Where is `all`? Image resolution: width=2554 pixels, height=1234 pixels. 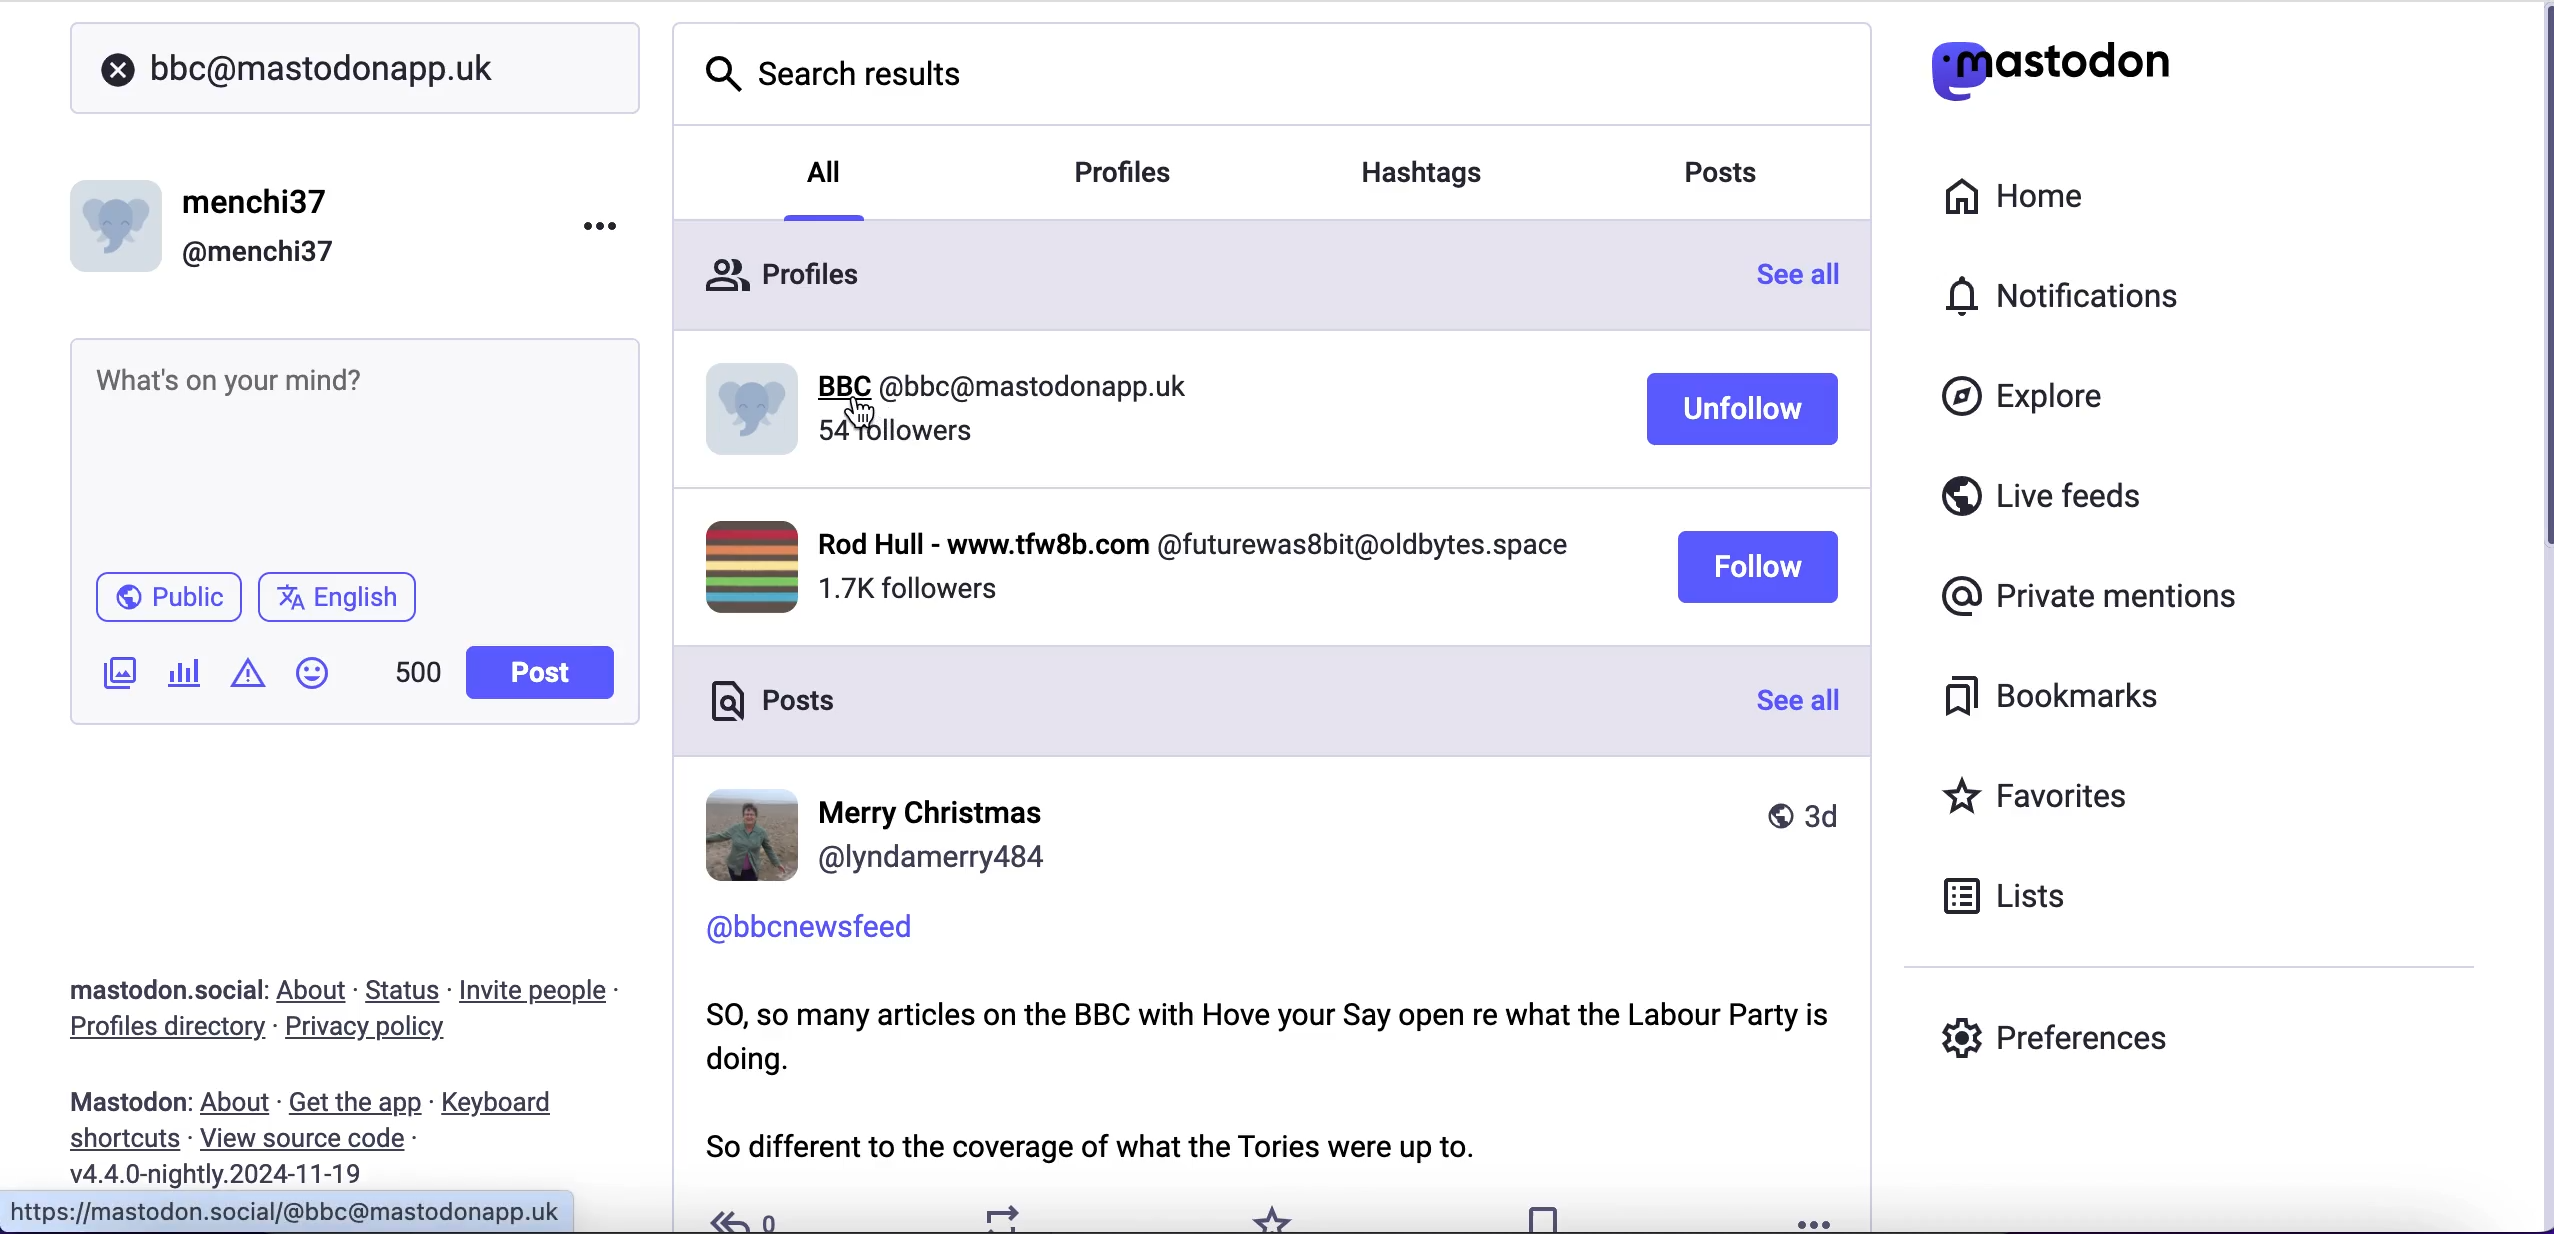 all is located at coordinates (829, 185).